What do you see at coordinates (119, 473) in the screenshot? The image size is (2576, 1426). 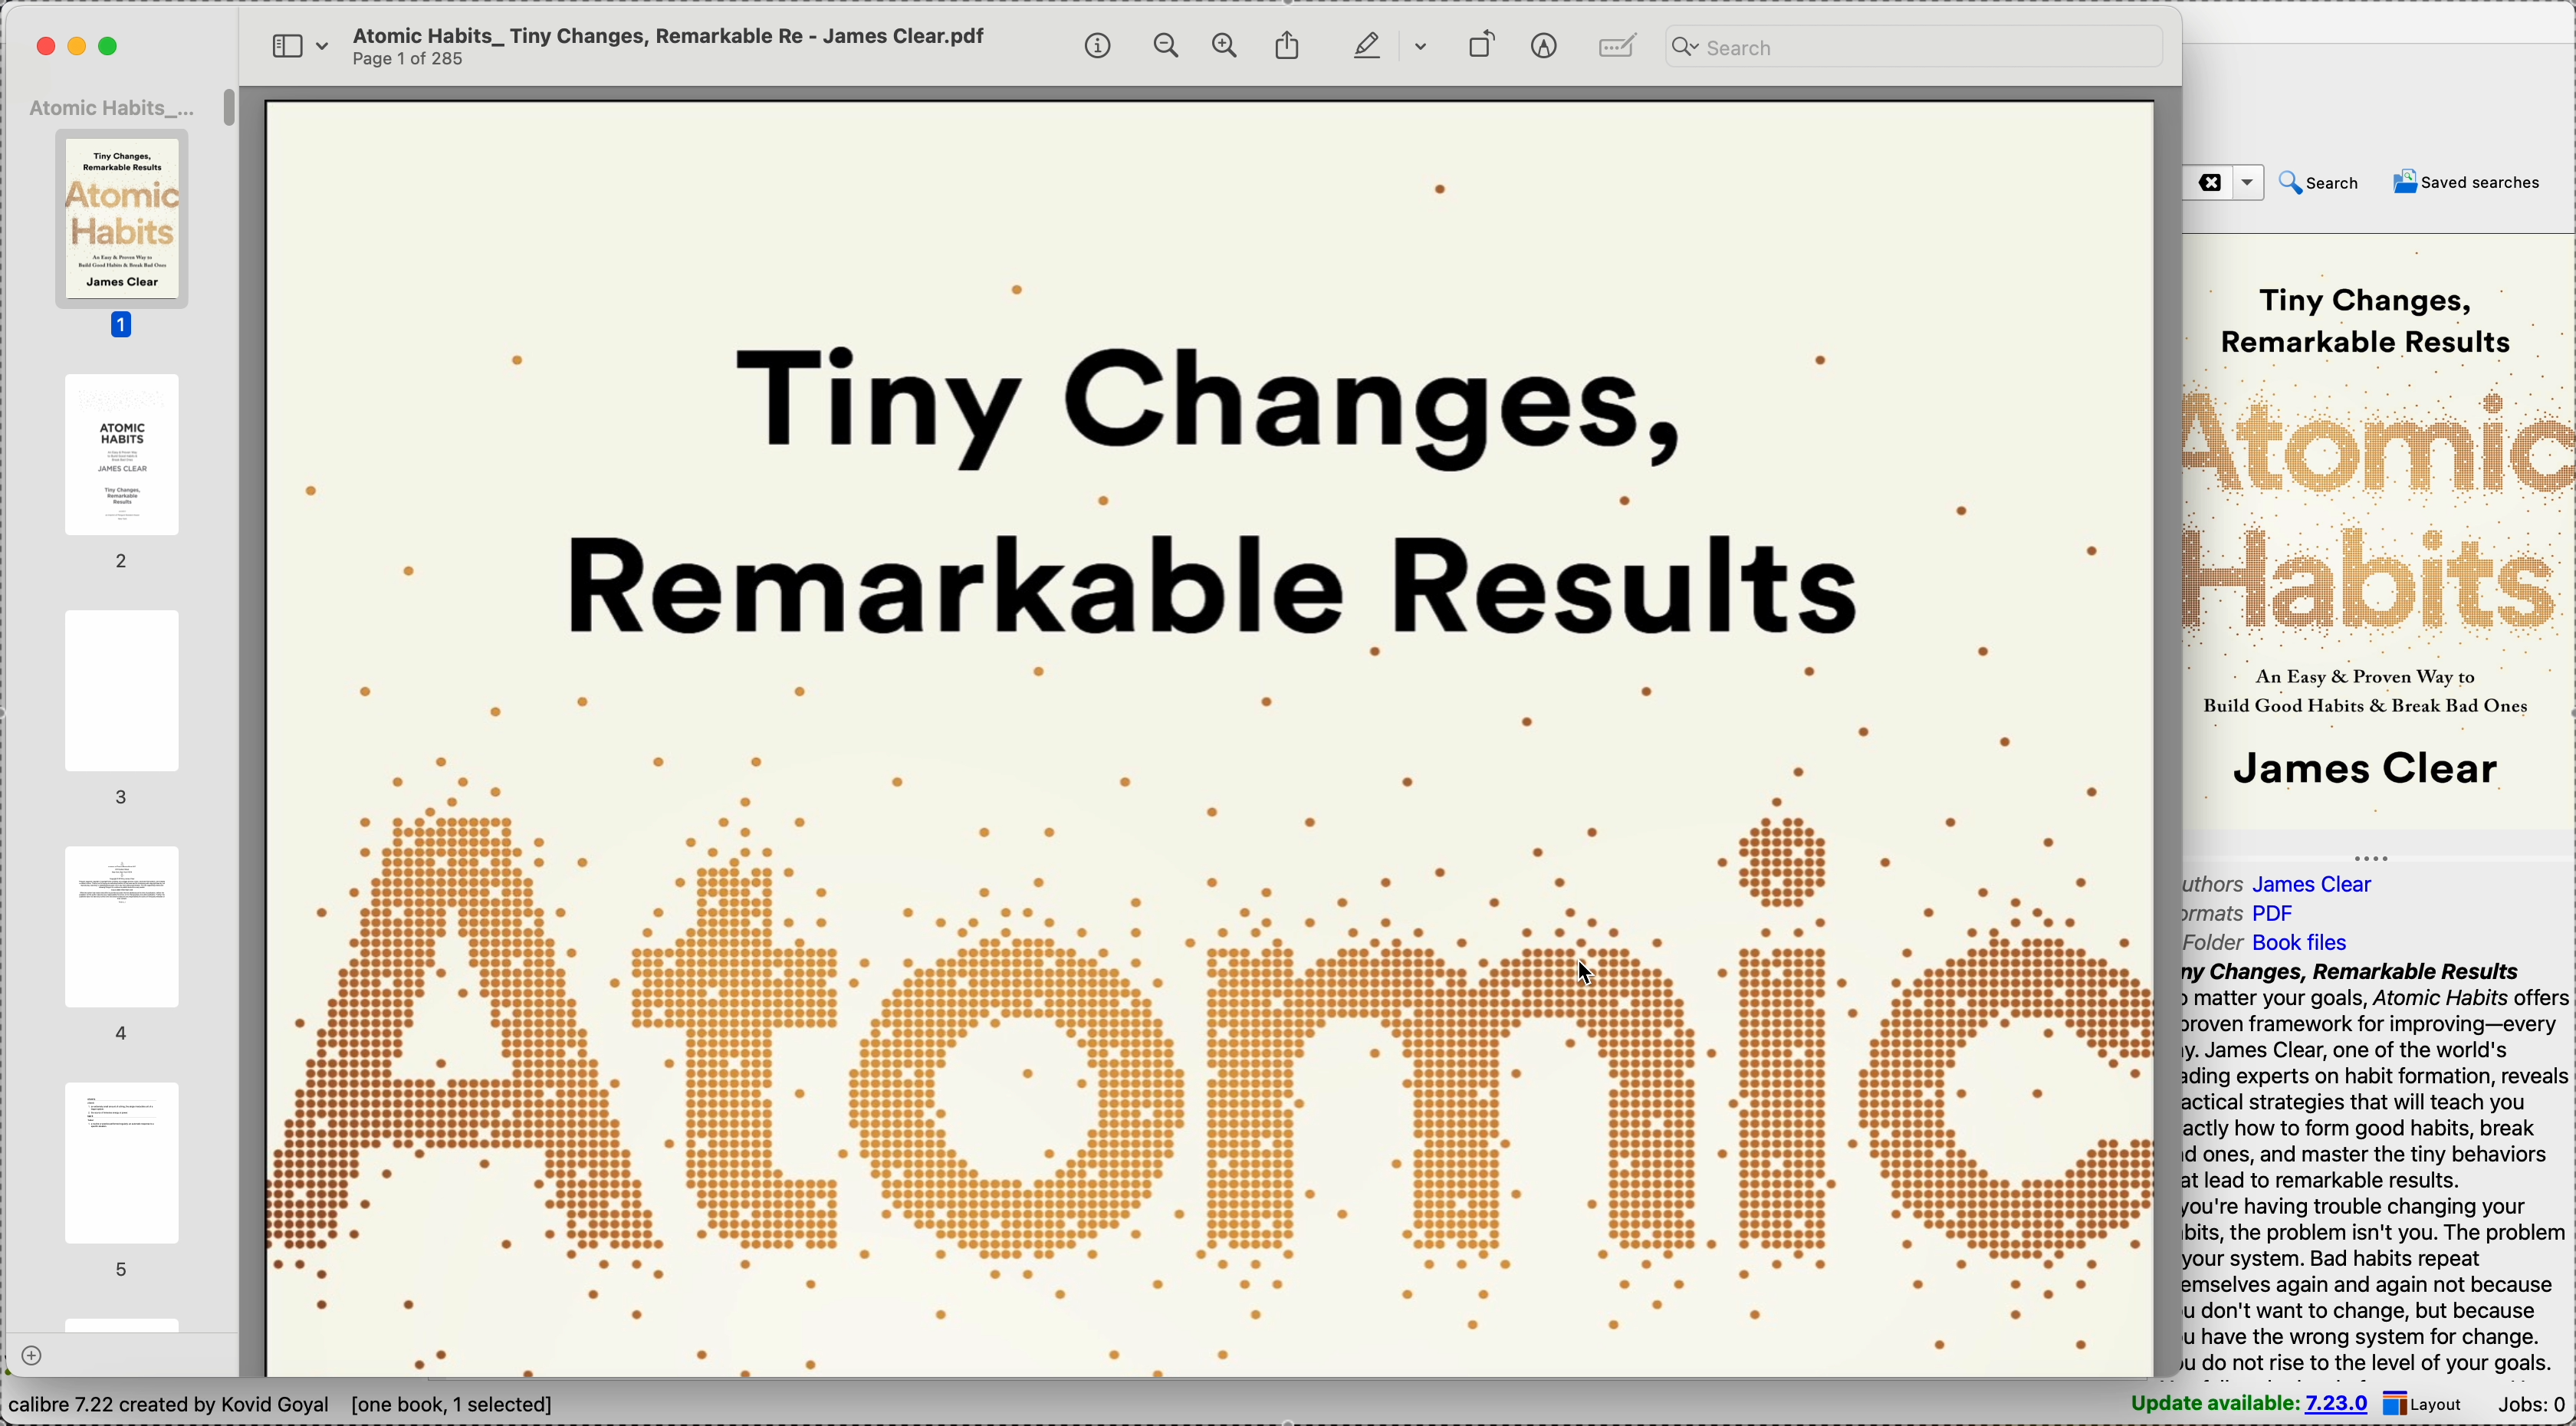 I see `second page` at bounding box center [119, 473].